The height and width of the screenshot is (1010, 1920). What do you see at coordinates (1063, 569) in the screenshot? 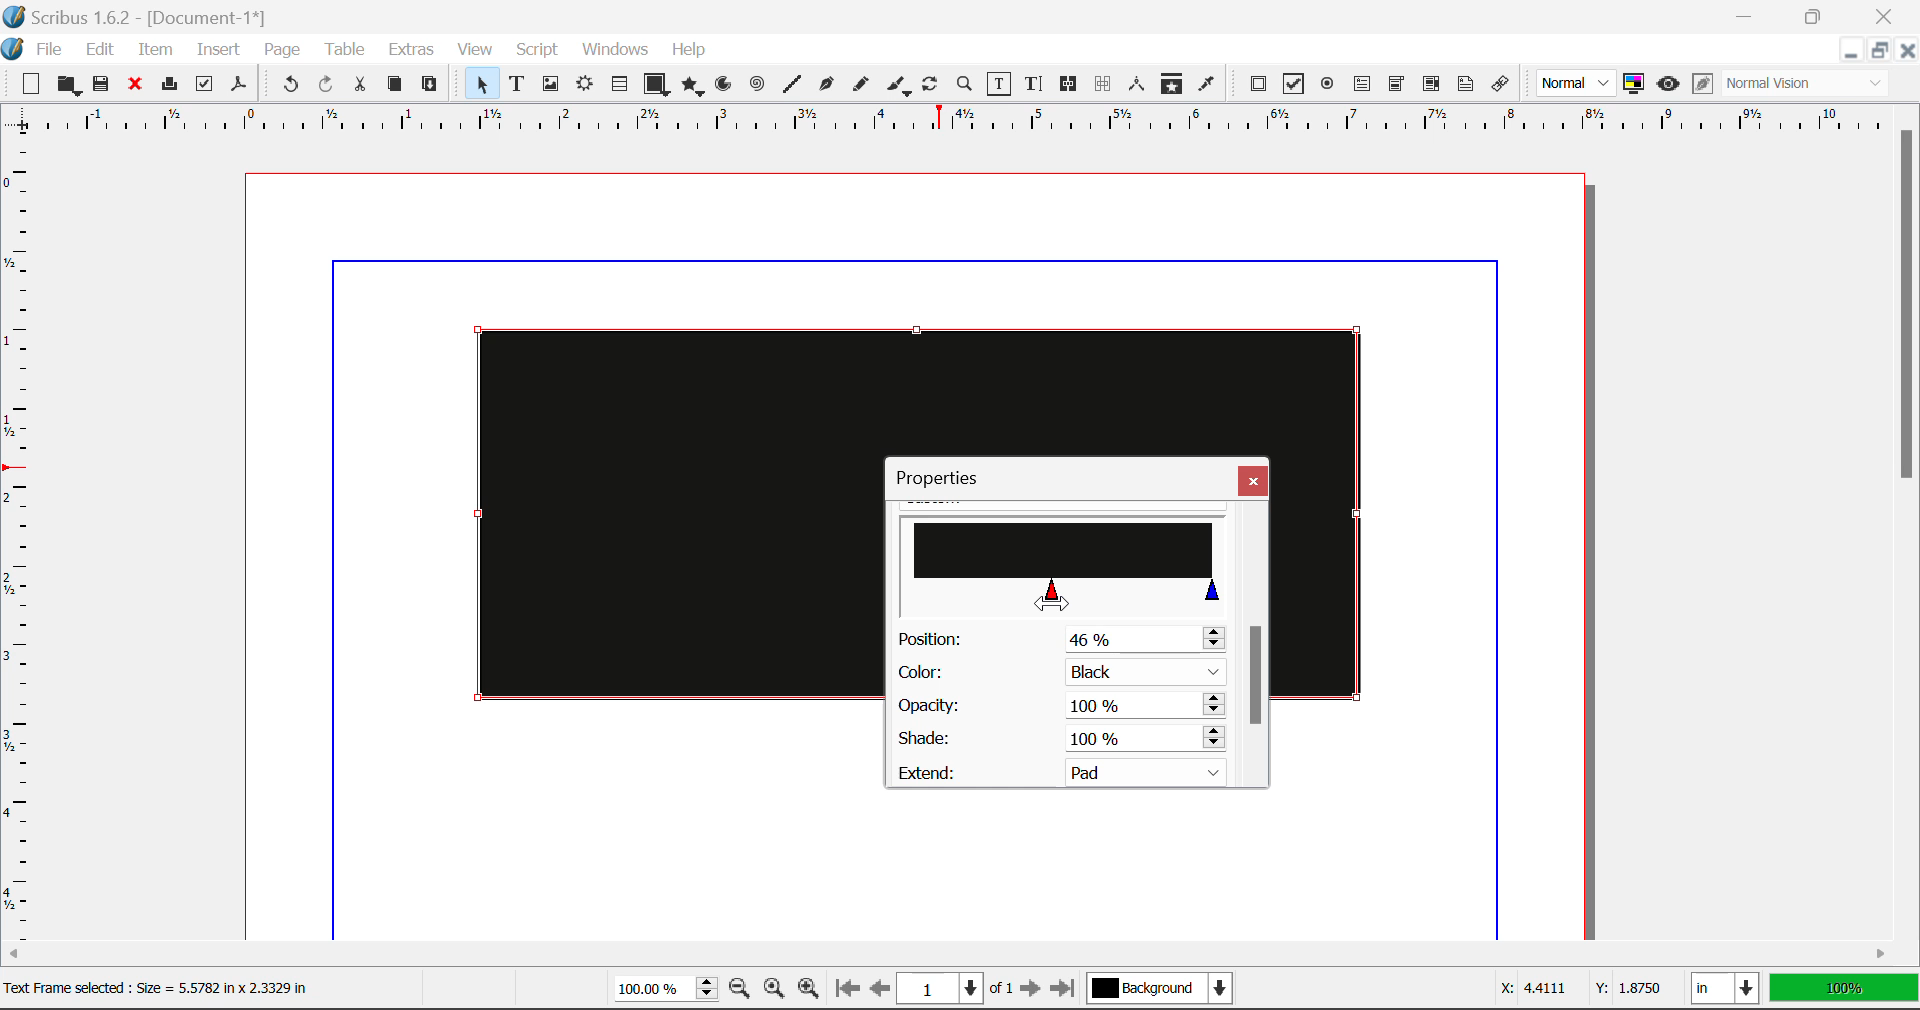
I see `Gradient Slider` at bounding box center [1063, 569].